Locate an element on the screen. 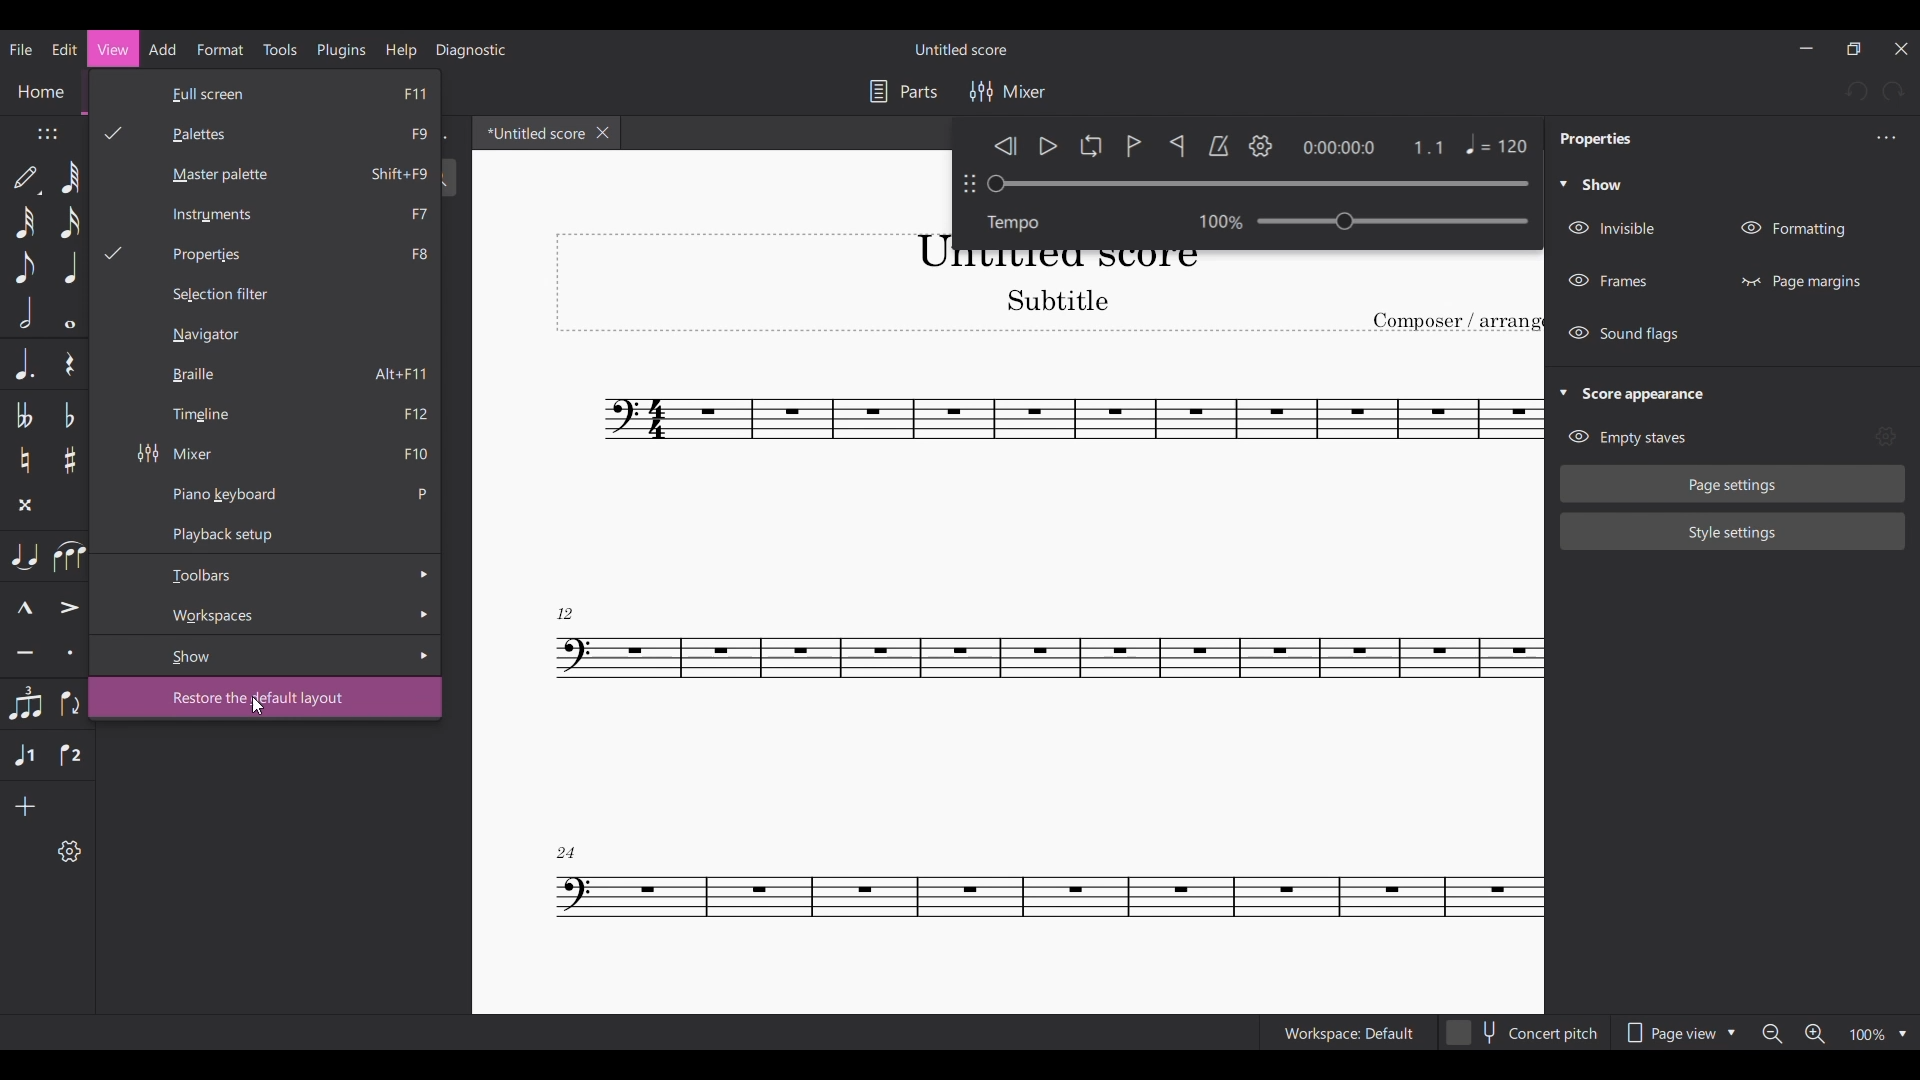 The image size is (1920, 1080). Tenuto is located at coordinates (24, 652).